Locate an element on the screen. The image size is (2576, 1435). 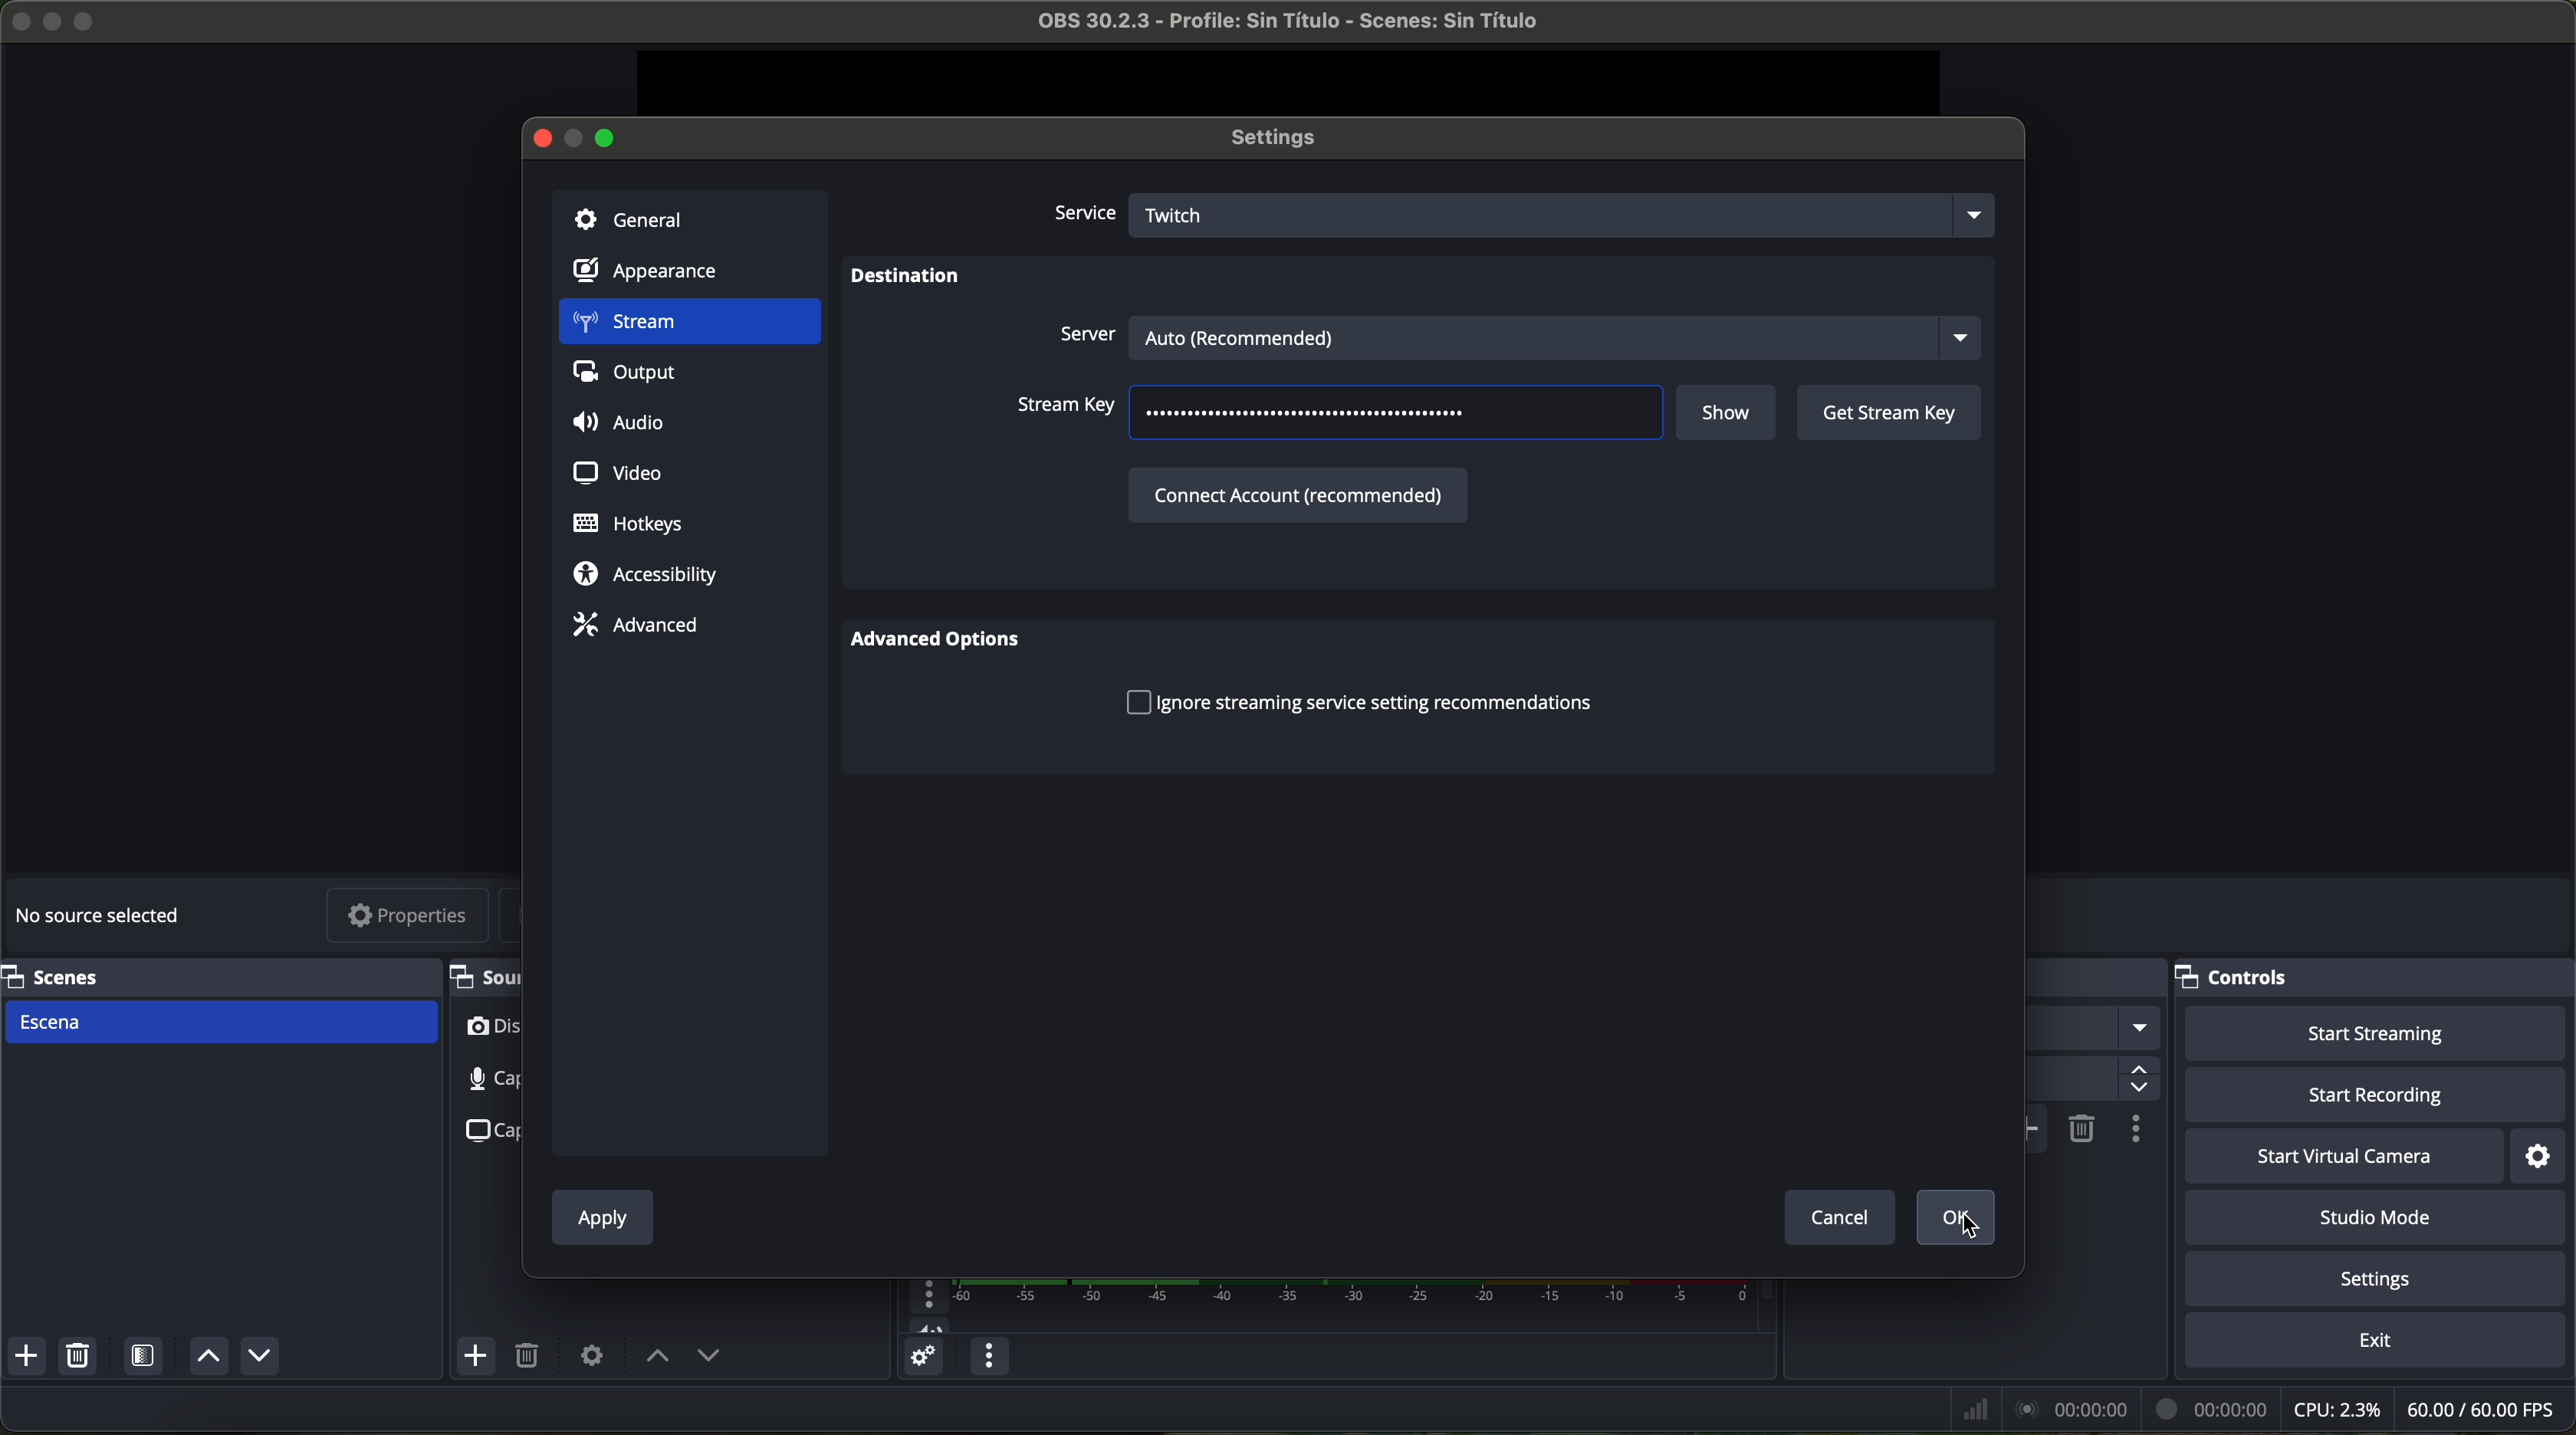
general is located at coordinates (689, 217).